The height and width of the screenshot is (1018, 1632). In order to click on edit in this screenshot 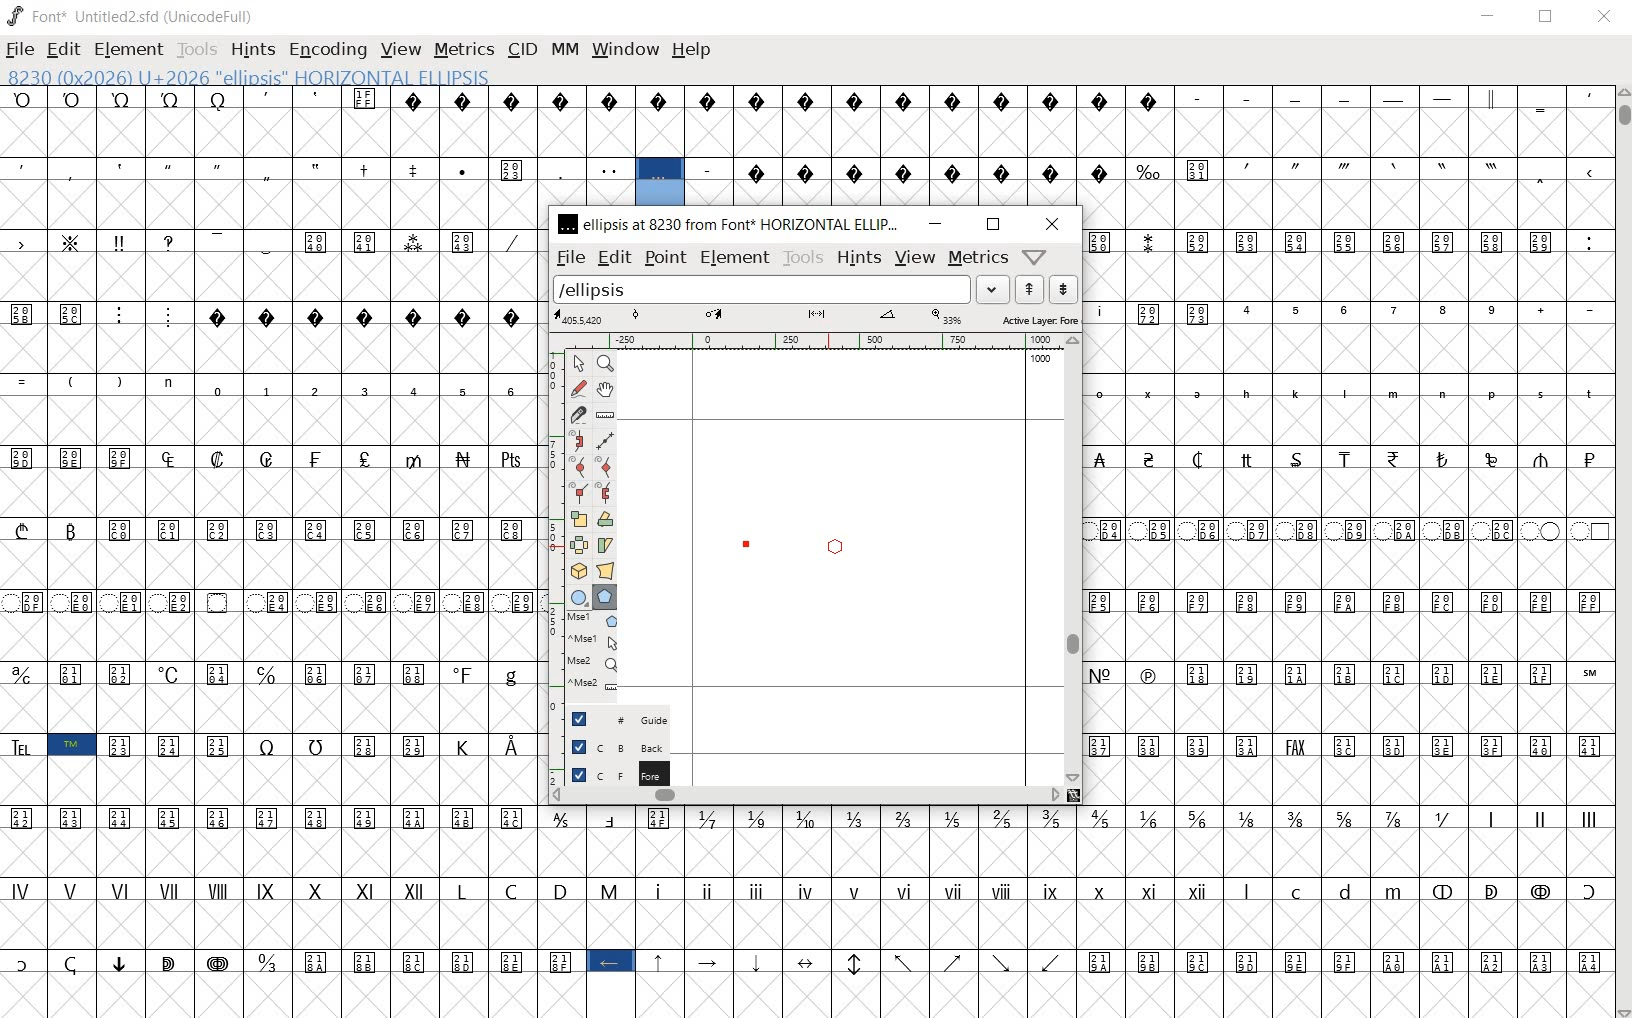, I will do `click(612, 257)`.